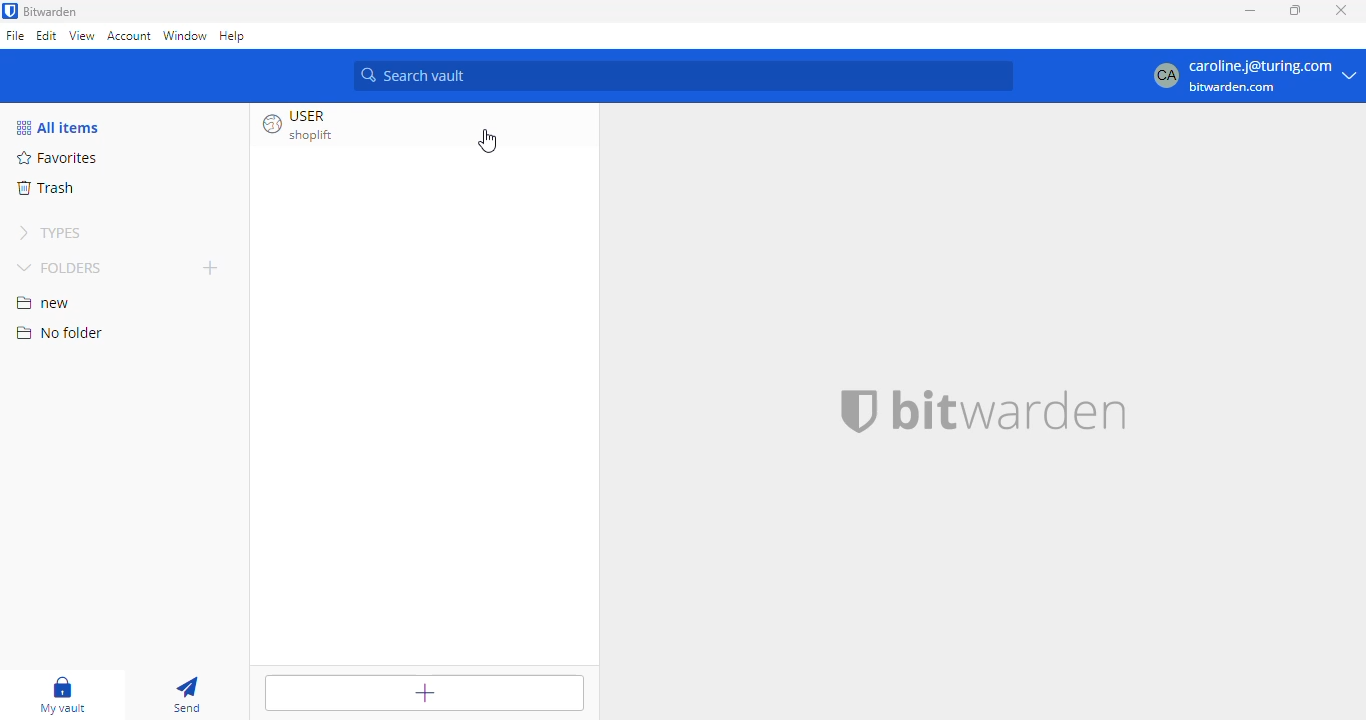  What do you see at coordinates (15, 35) in the screenshot?
I see `file` at bounding box center [15, 35].